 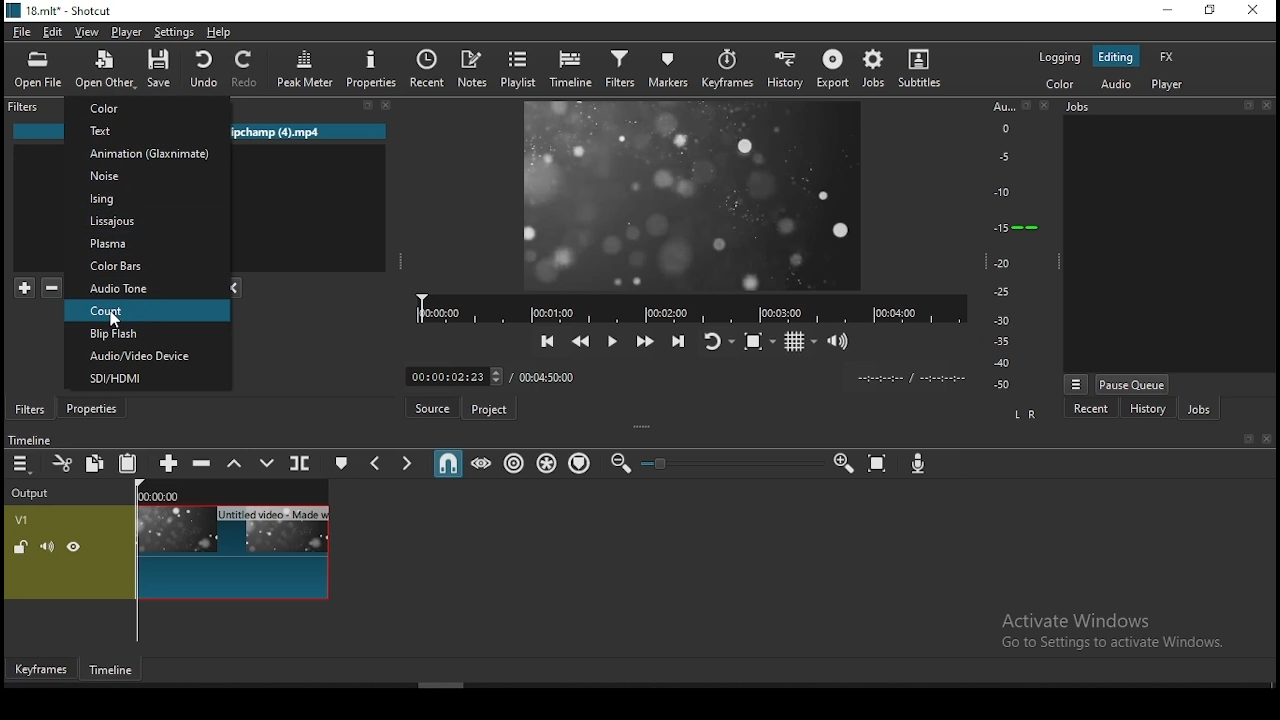 I want to click on toggle player looping, so click(x=714, y=340).